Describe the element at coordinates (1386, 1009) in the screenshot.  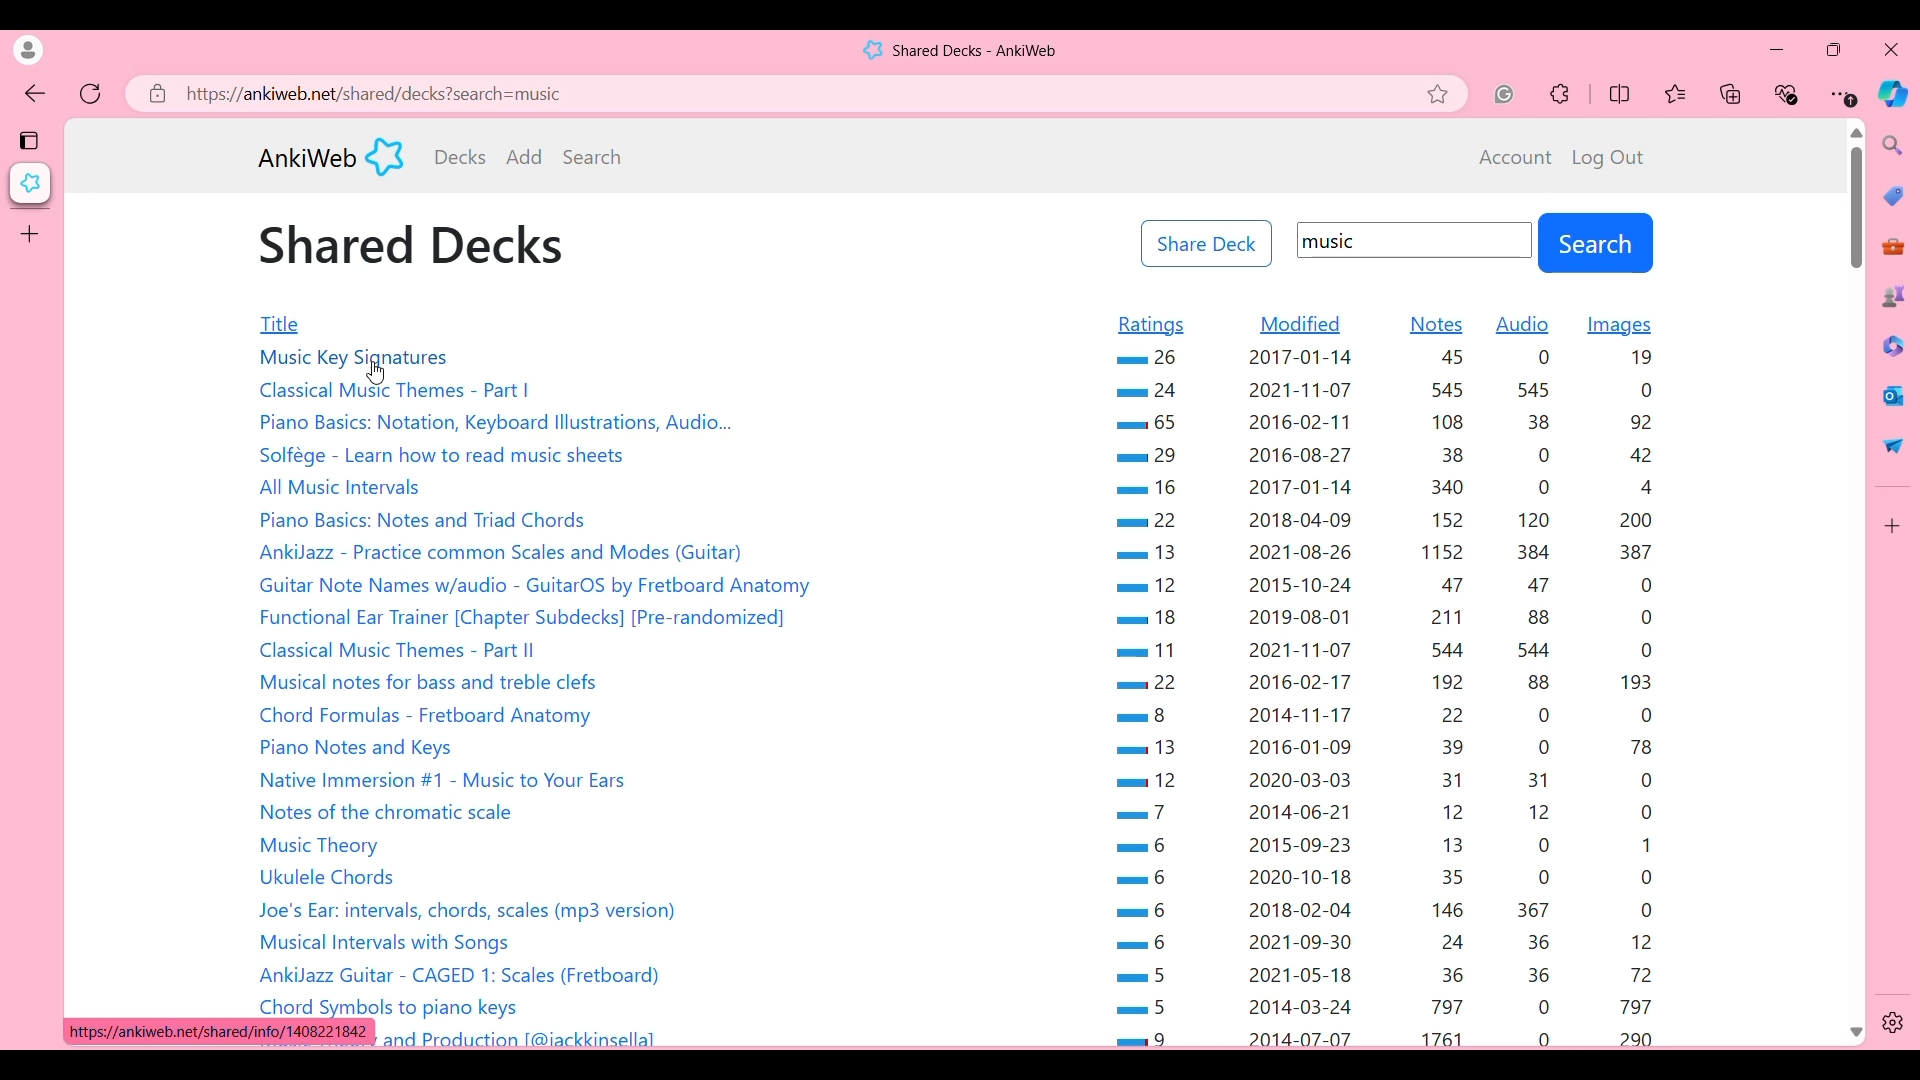
I see `5 2014-03-24 797 0 797` at that location.